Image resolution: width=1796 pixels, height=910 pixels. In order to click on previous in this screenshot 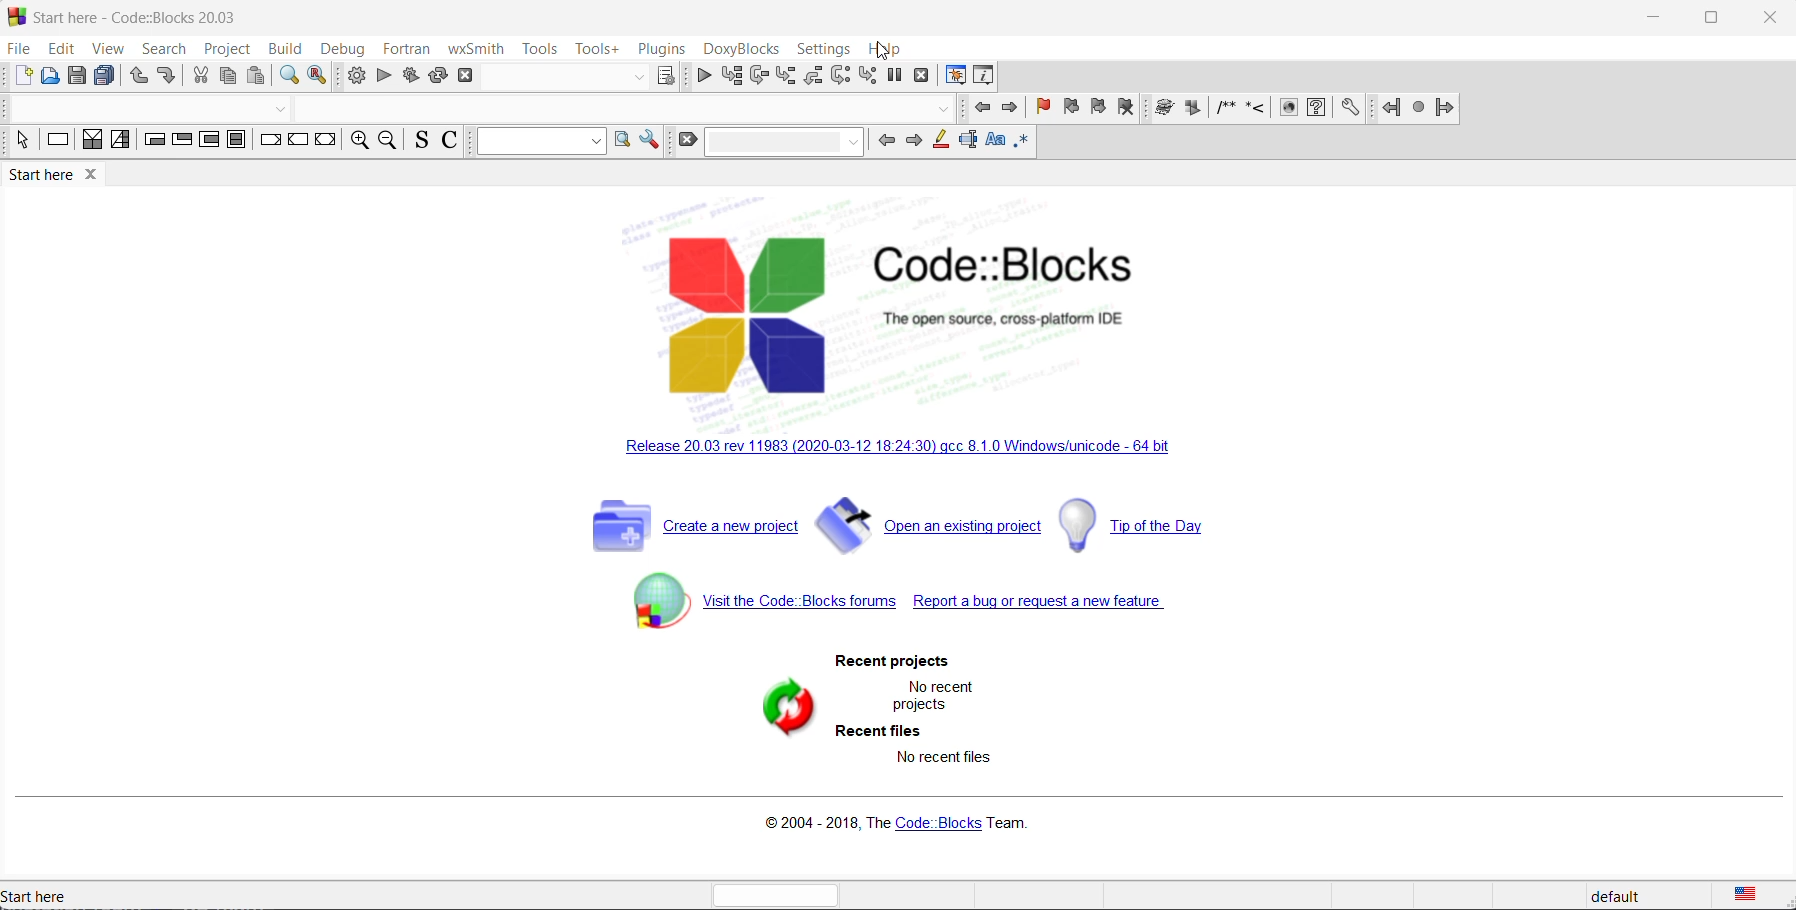, I will do `click(979, 110)`.